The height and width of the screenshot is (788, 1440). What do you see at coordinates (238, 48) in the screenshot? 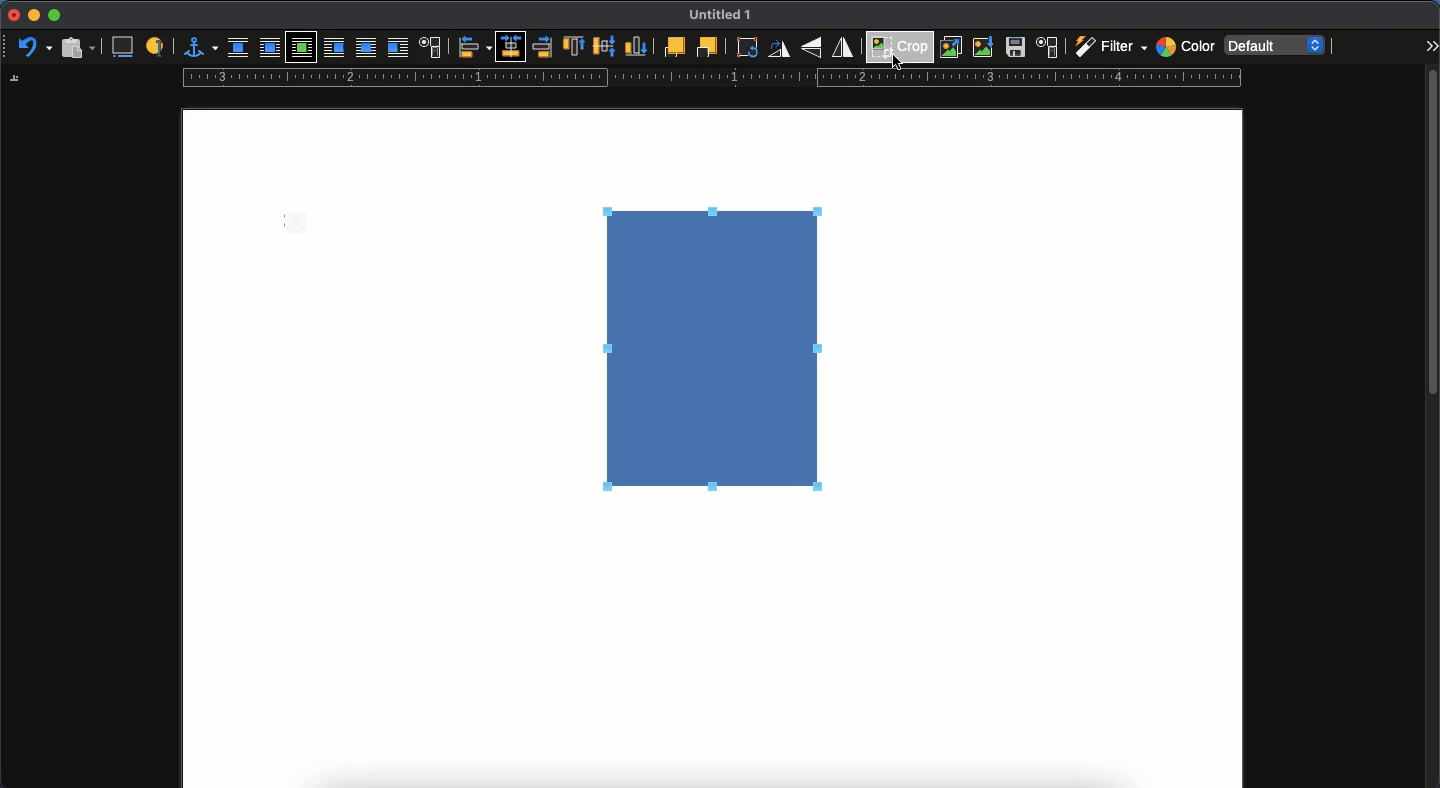
I see `none` at bounding box center [238, 48].